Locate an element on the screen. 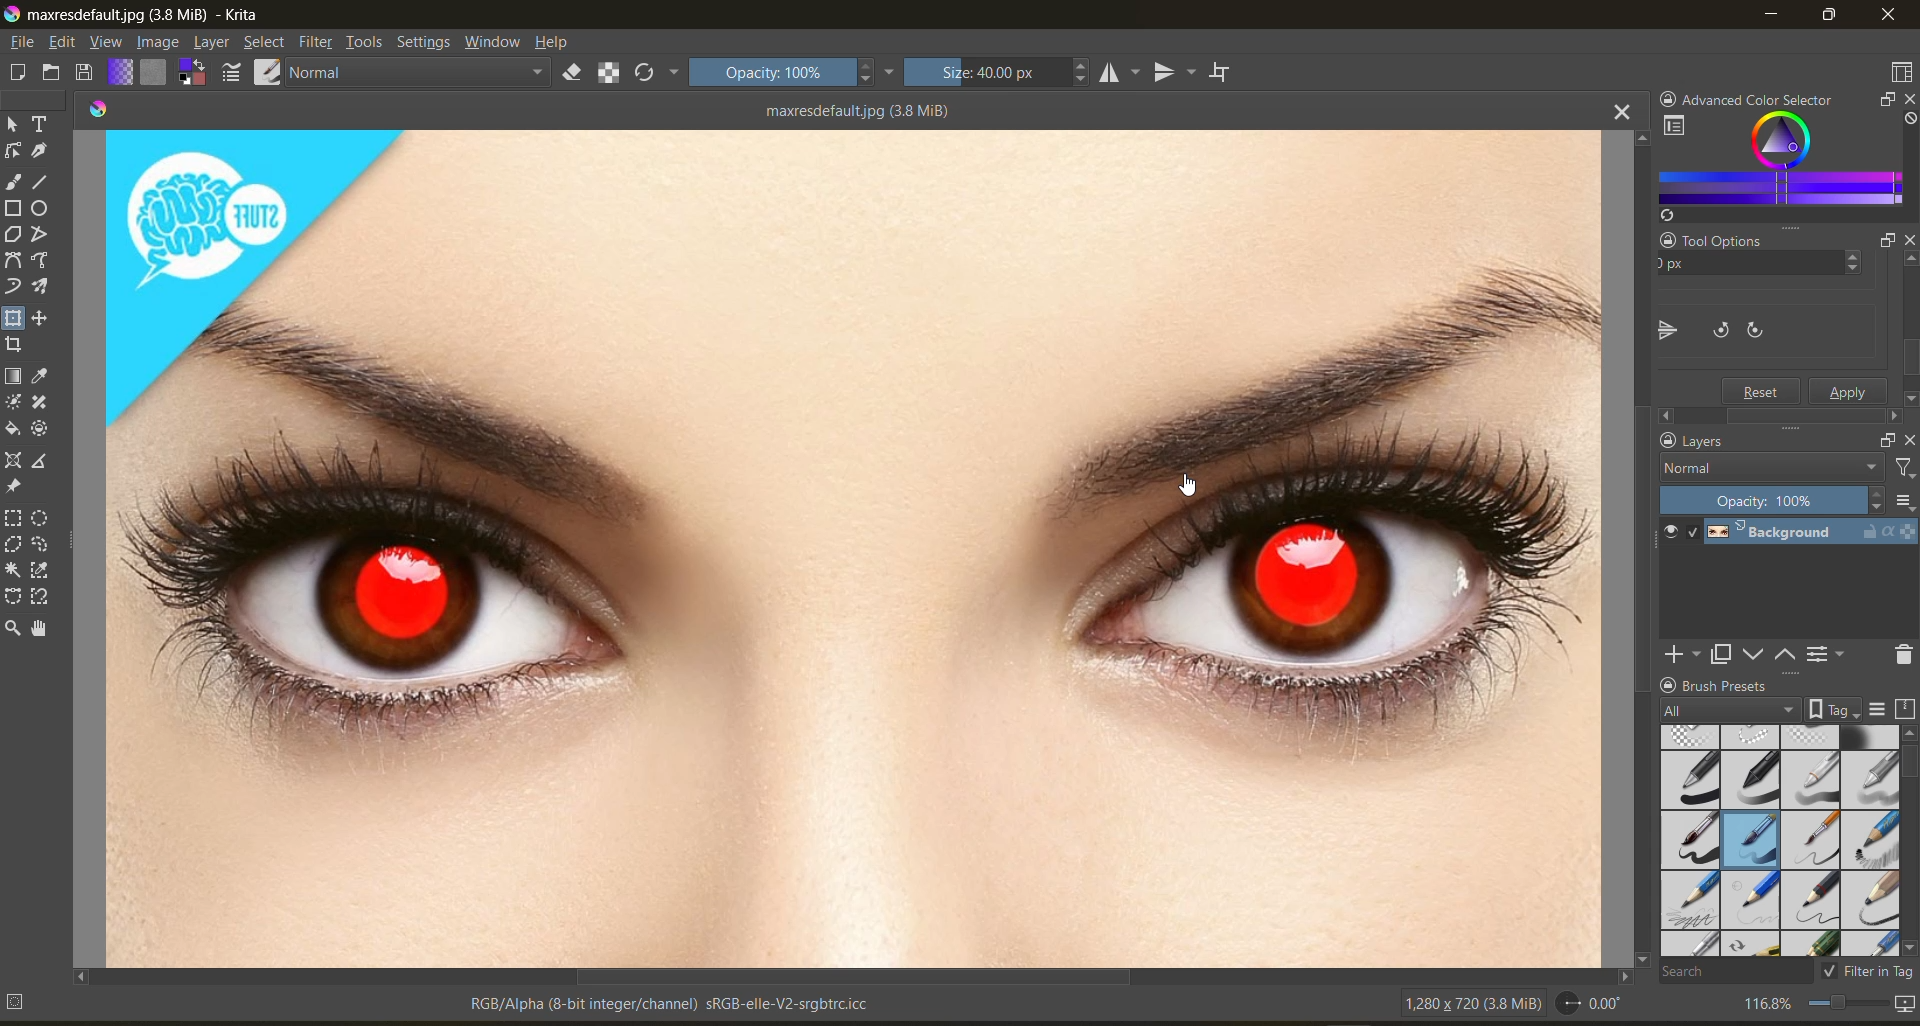 The width and height of the screenshot is (1920, 1026). zoom factor is located at coordinates (1769, 1003).